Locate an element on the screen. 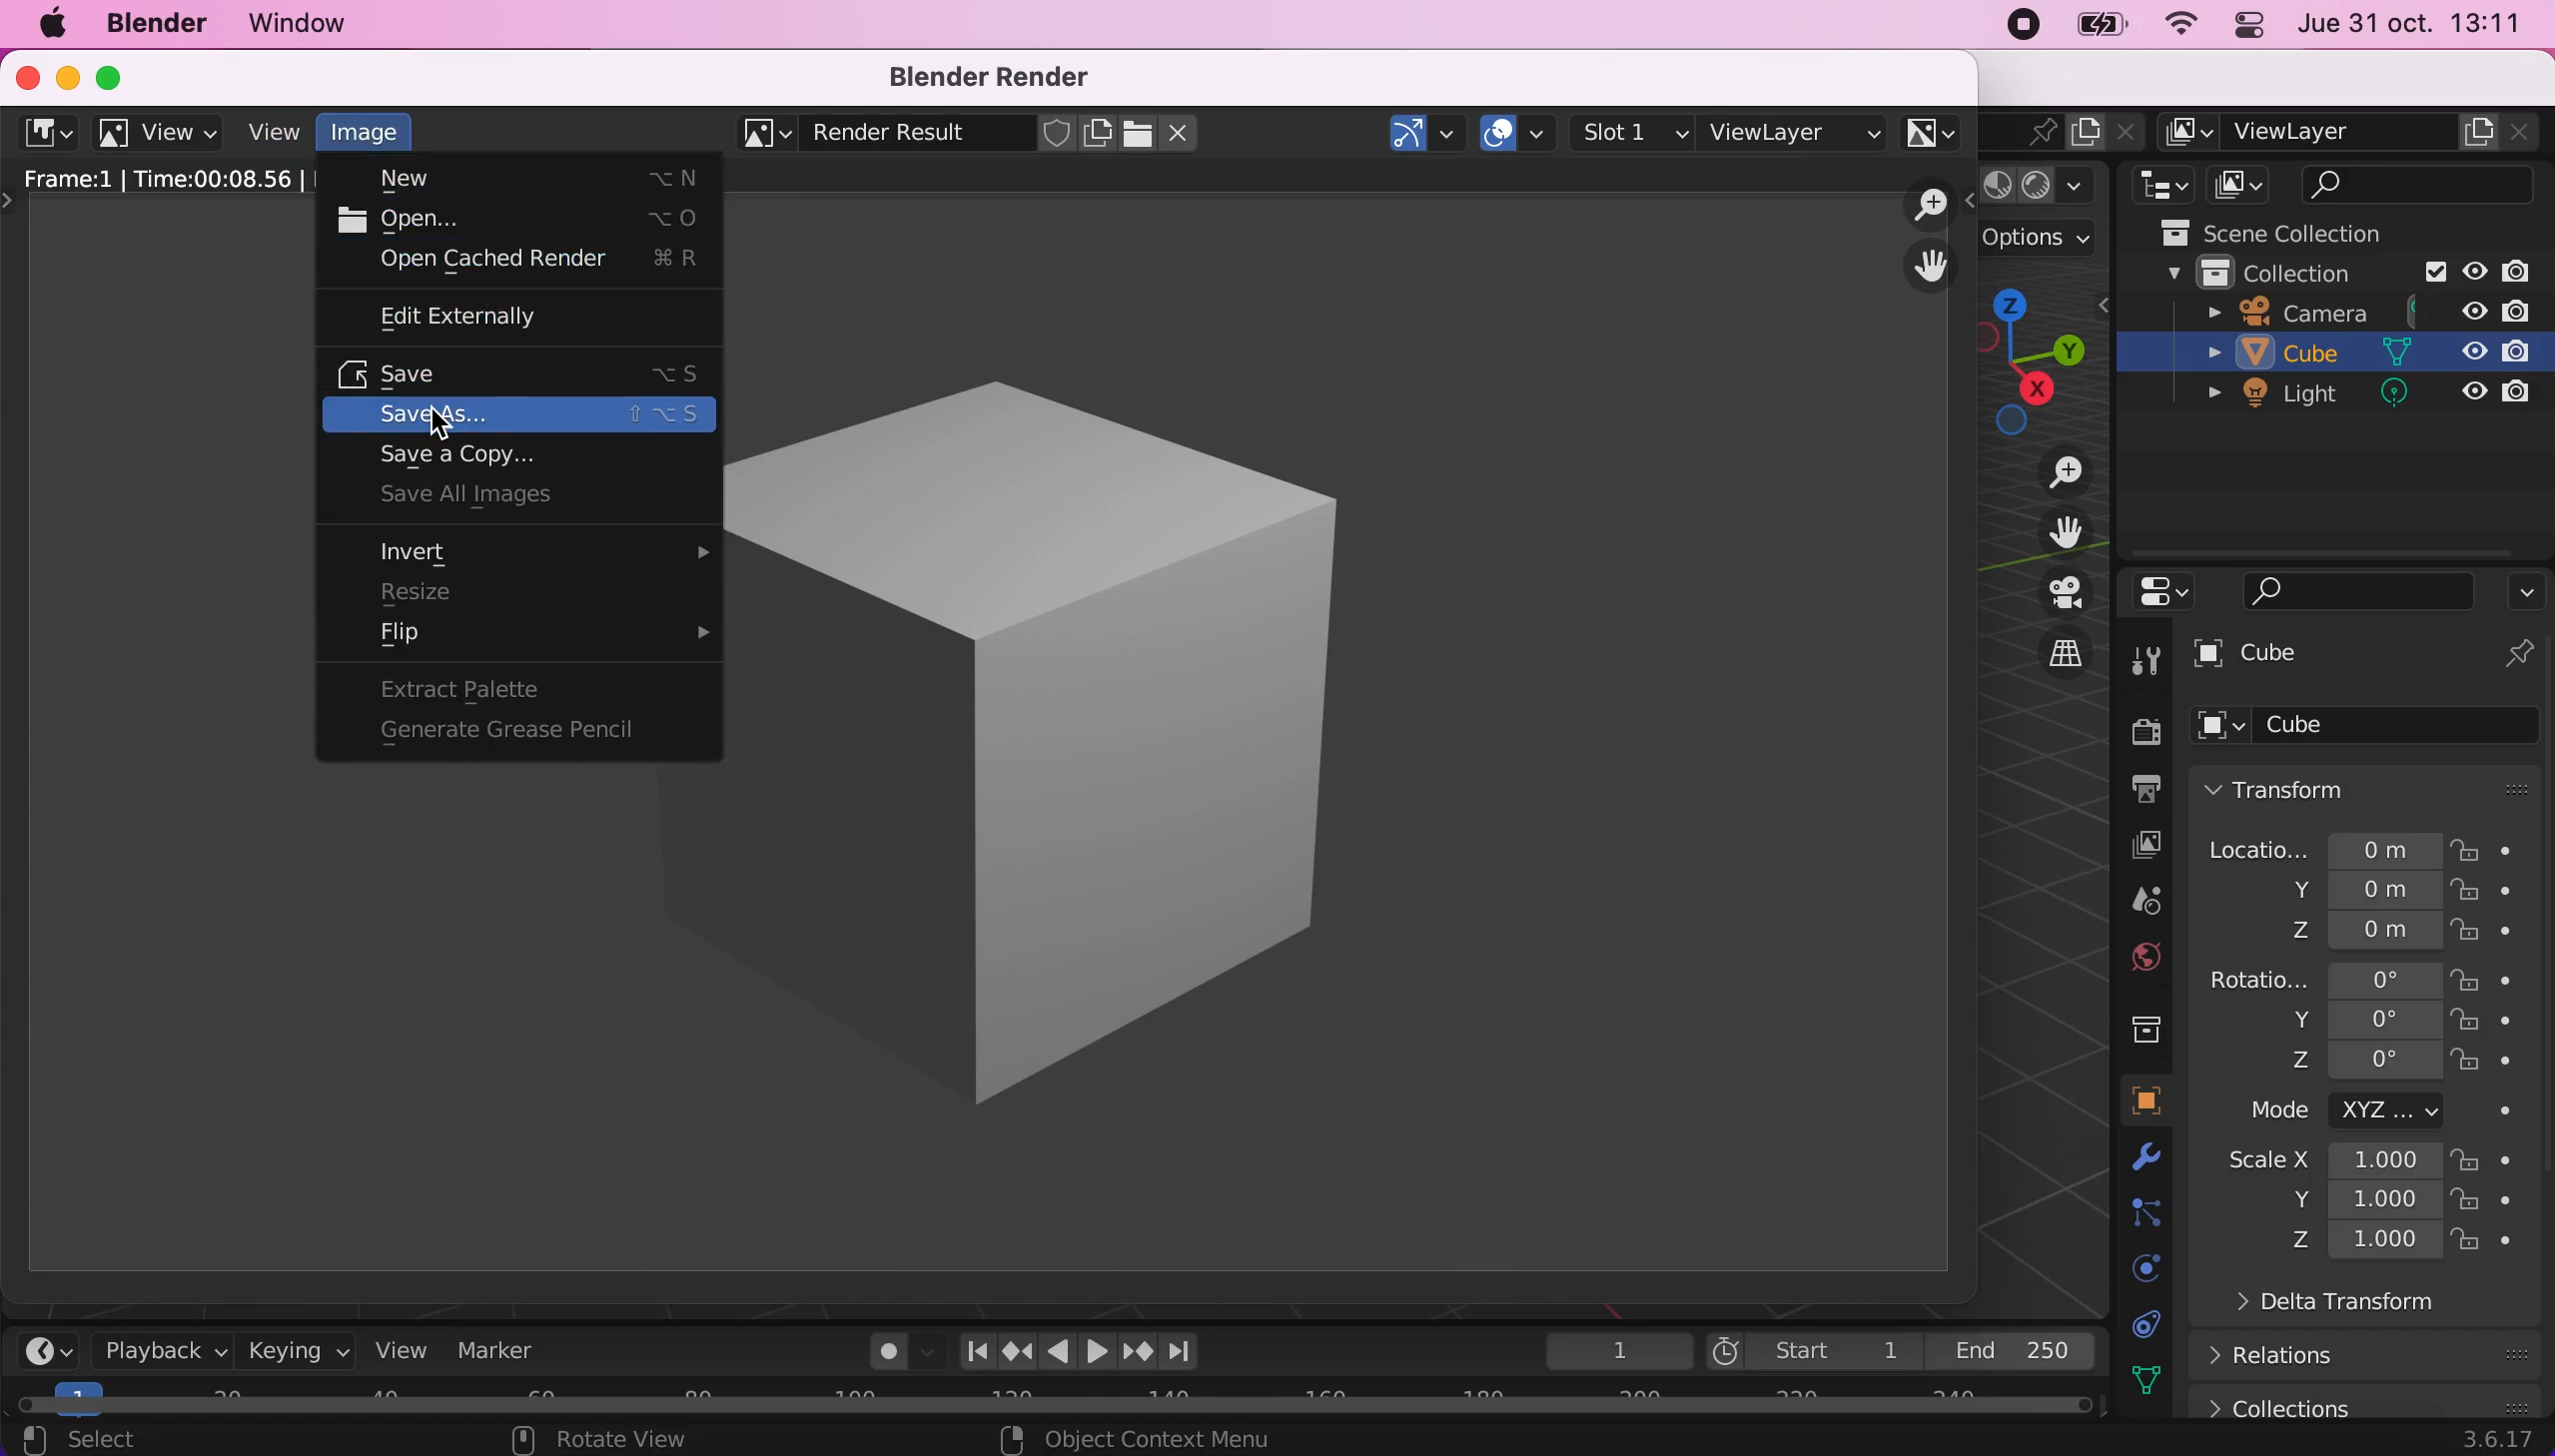  scene collections is located at coordinates (2309, 229).